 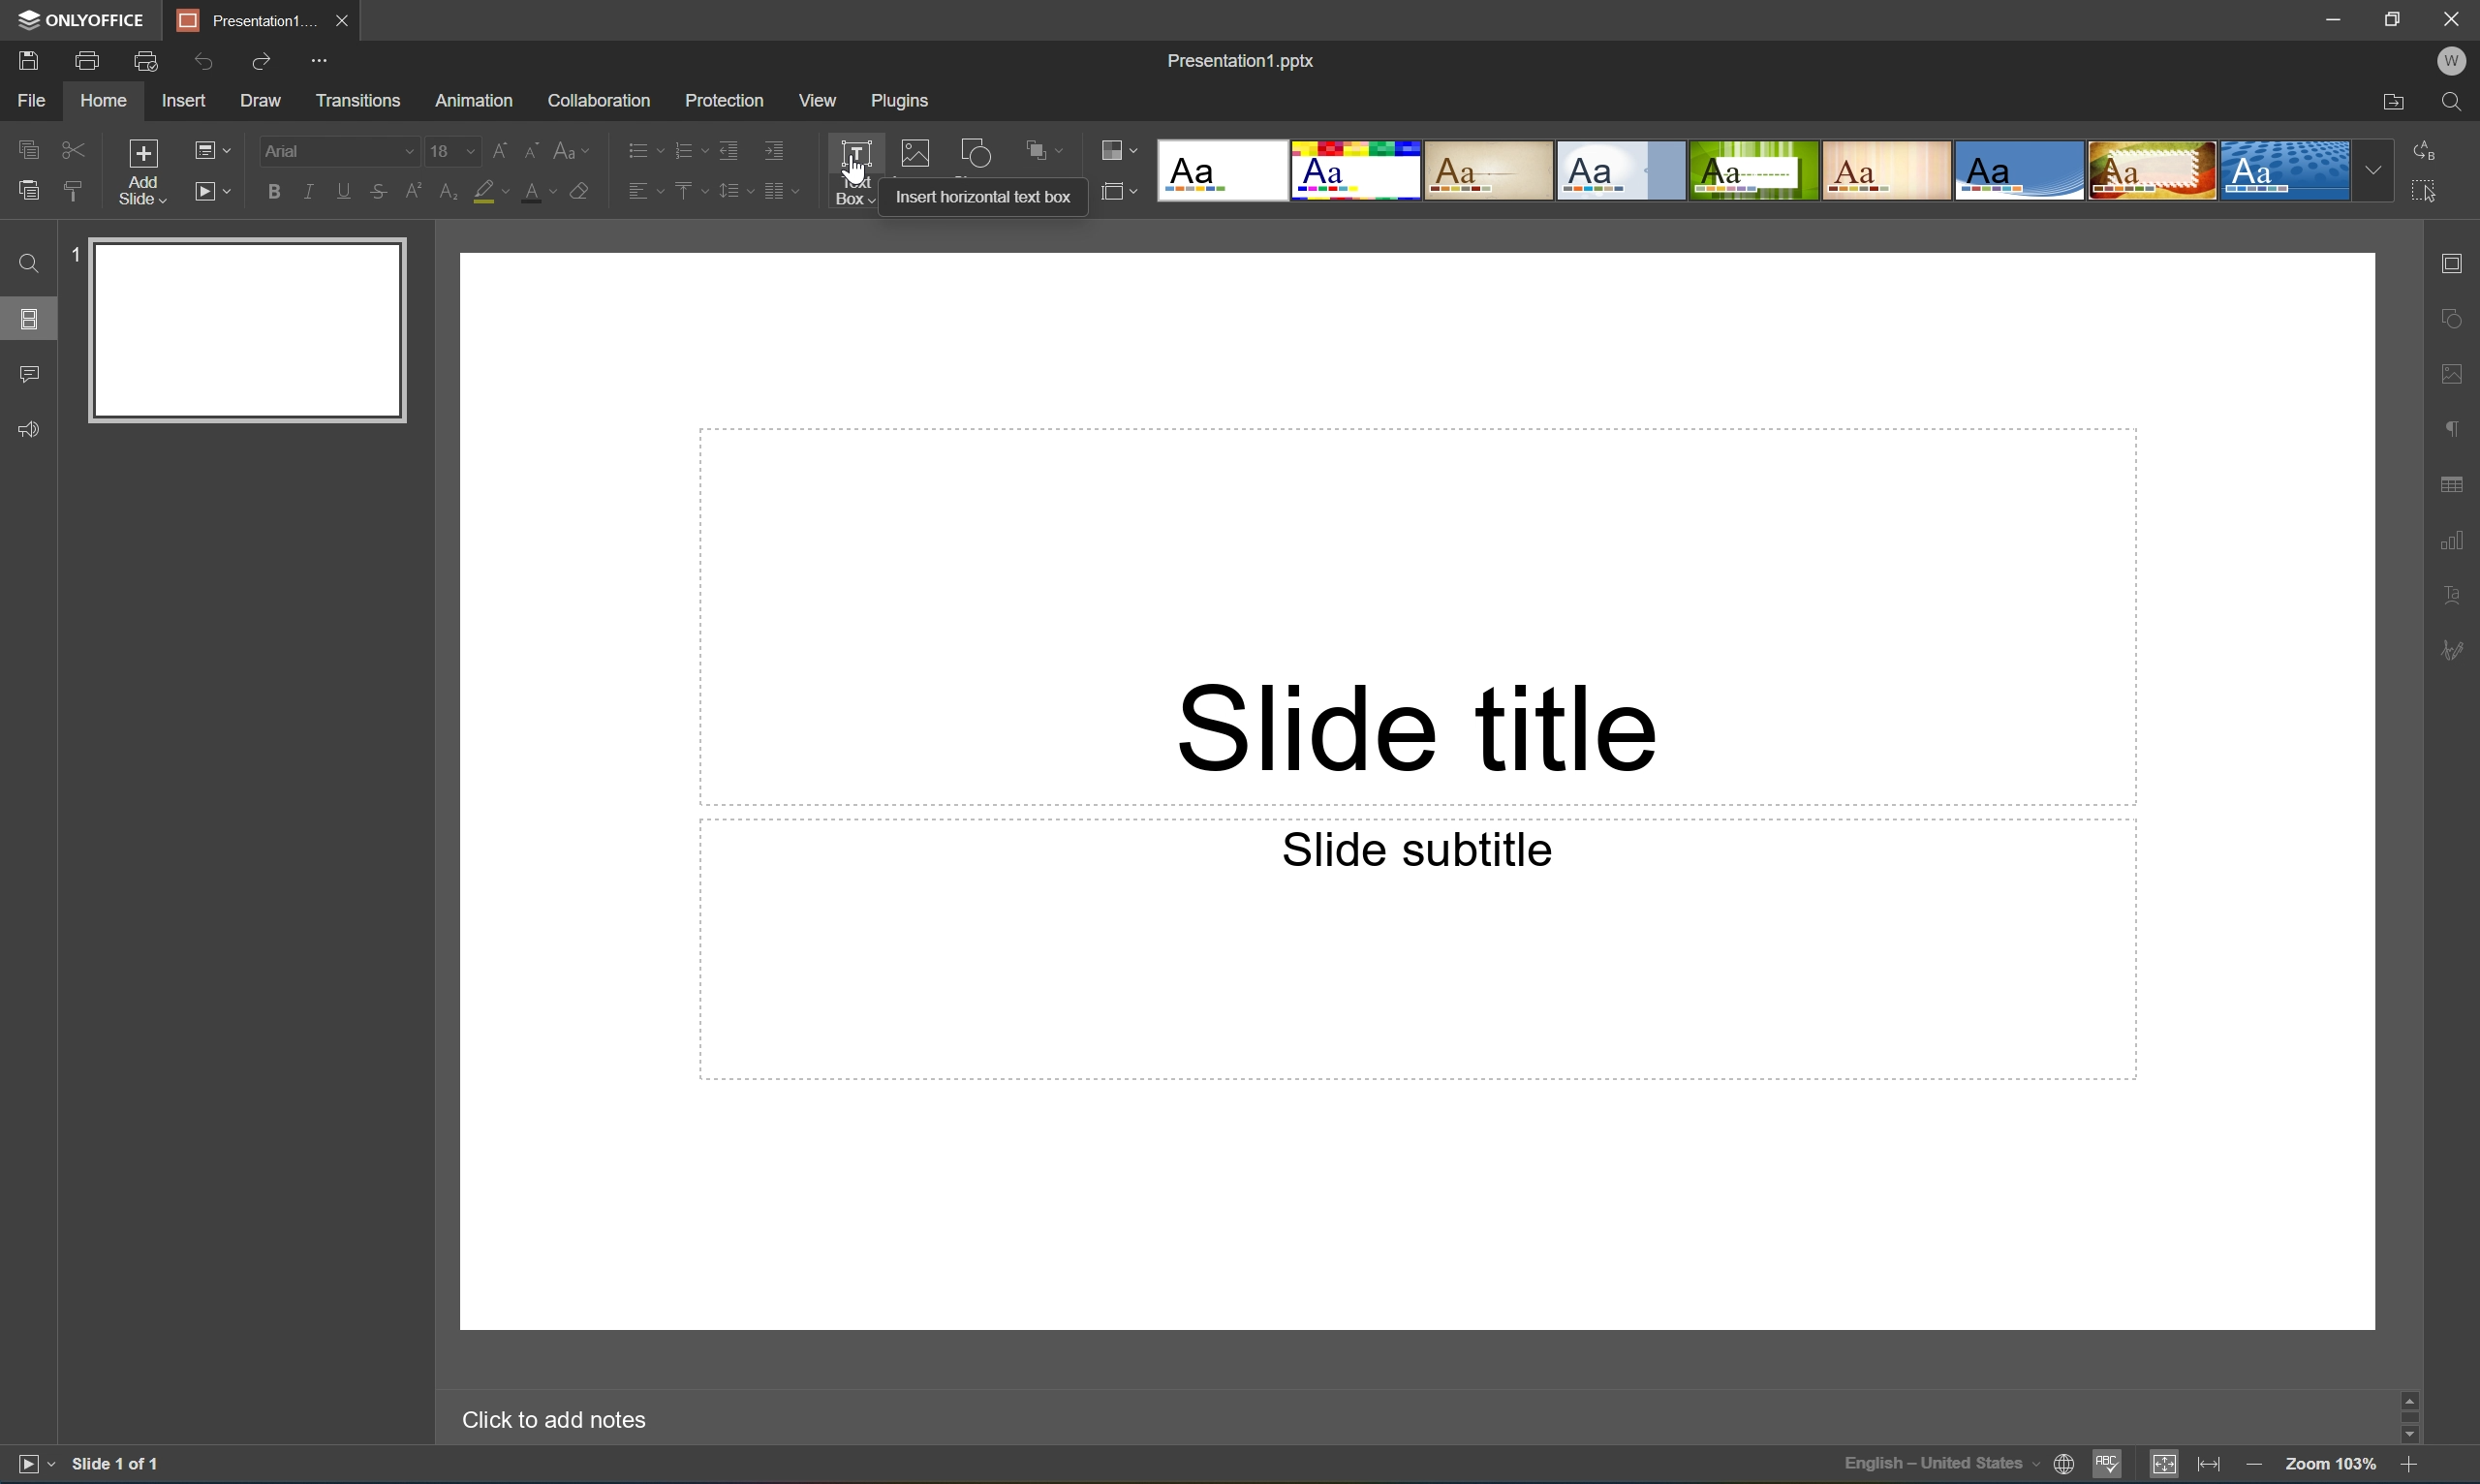 What do you see at coordinates (2457, 425) in the screenshot?
I see `paragraph settings` at bounding box center [2457, 425].